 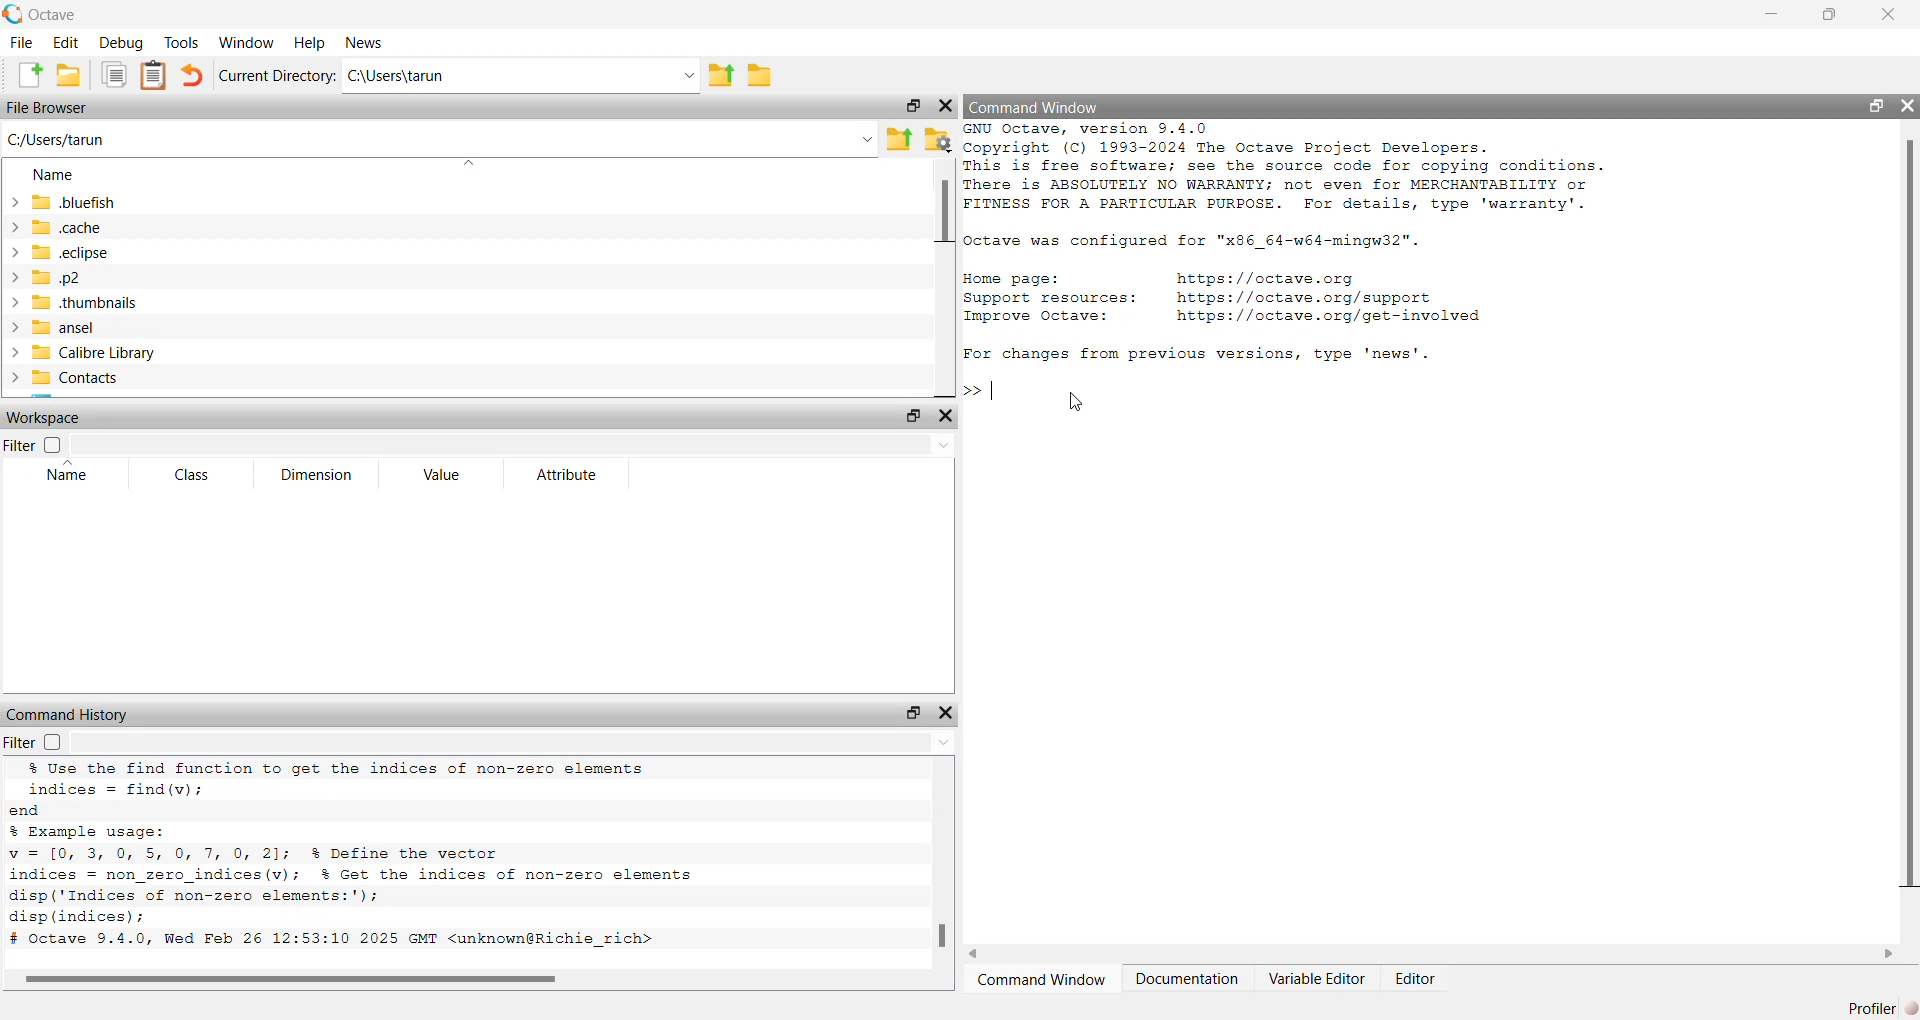 What do you see at coordinates (197, 476) in the screenshot?
I see `Class` at bounding box center [197, 476].